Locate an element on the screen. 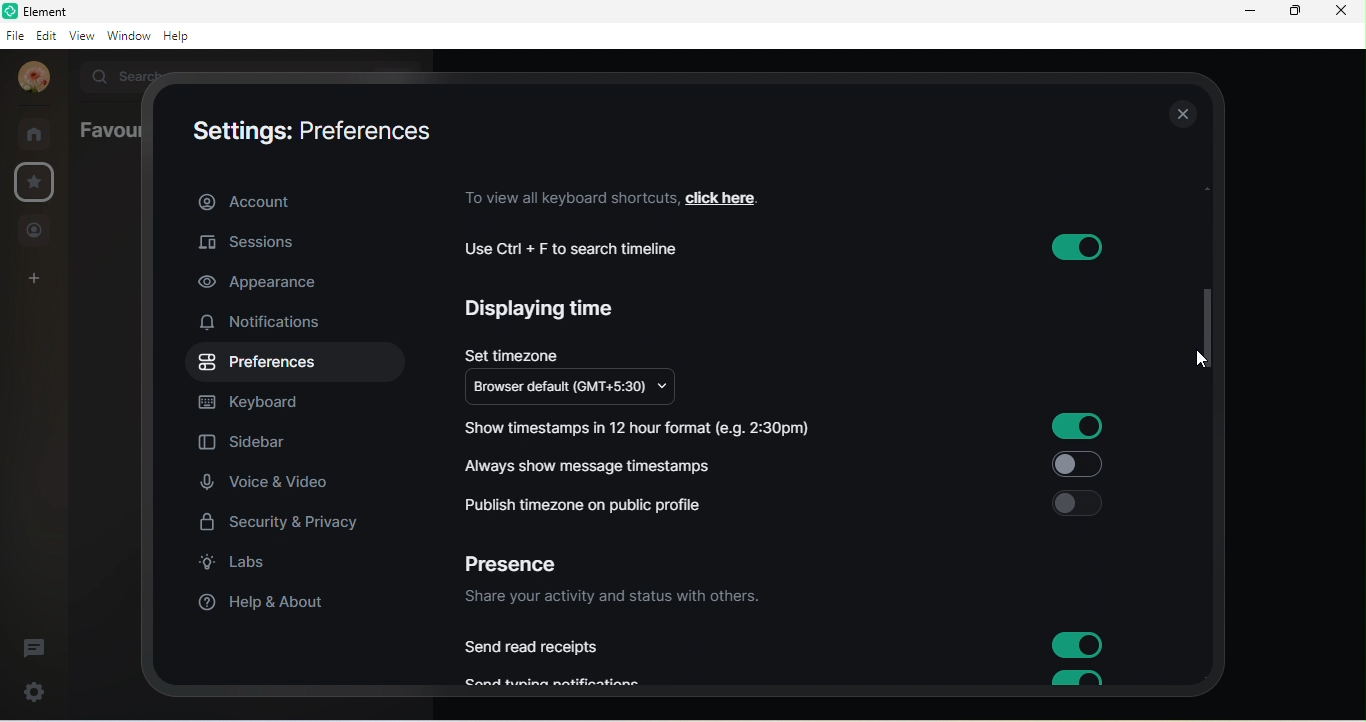 The image size is (1366, 722). button is located at coordinates (1078, 427).